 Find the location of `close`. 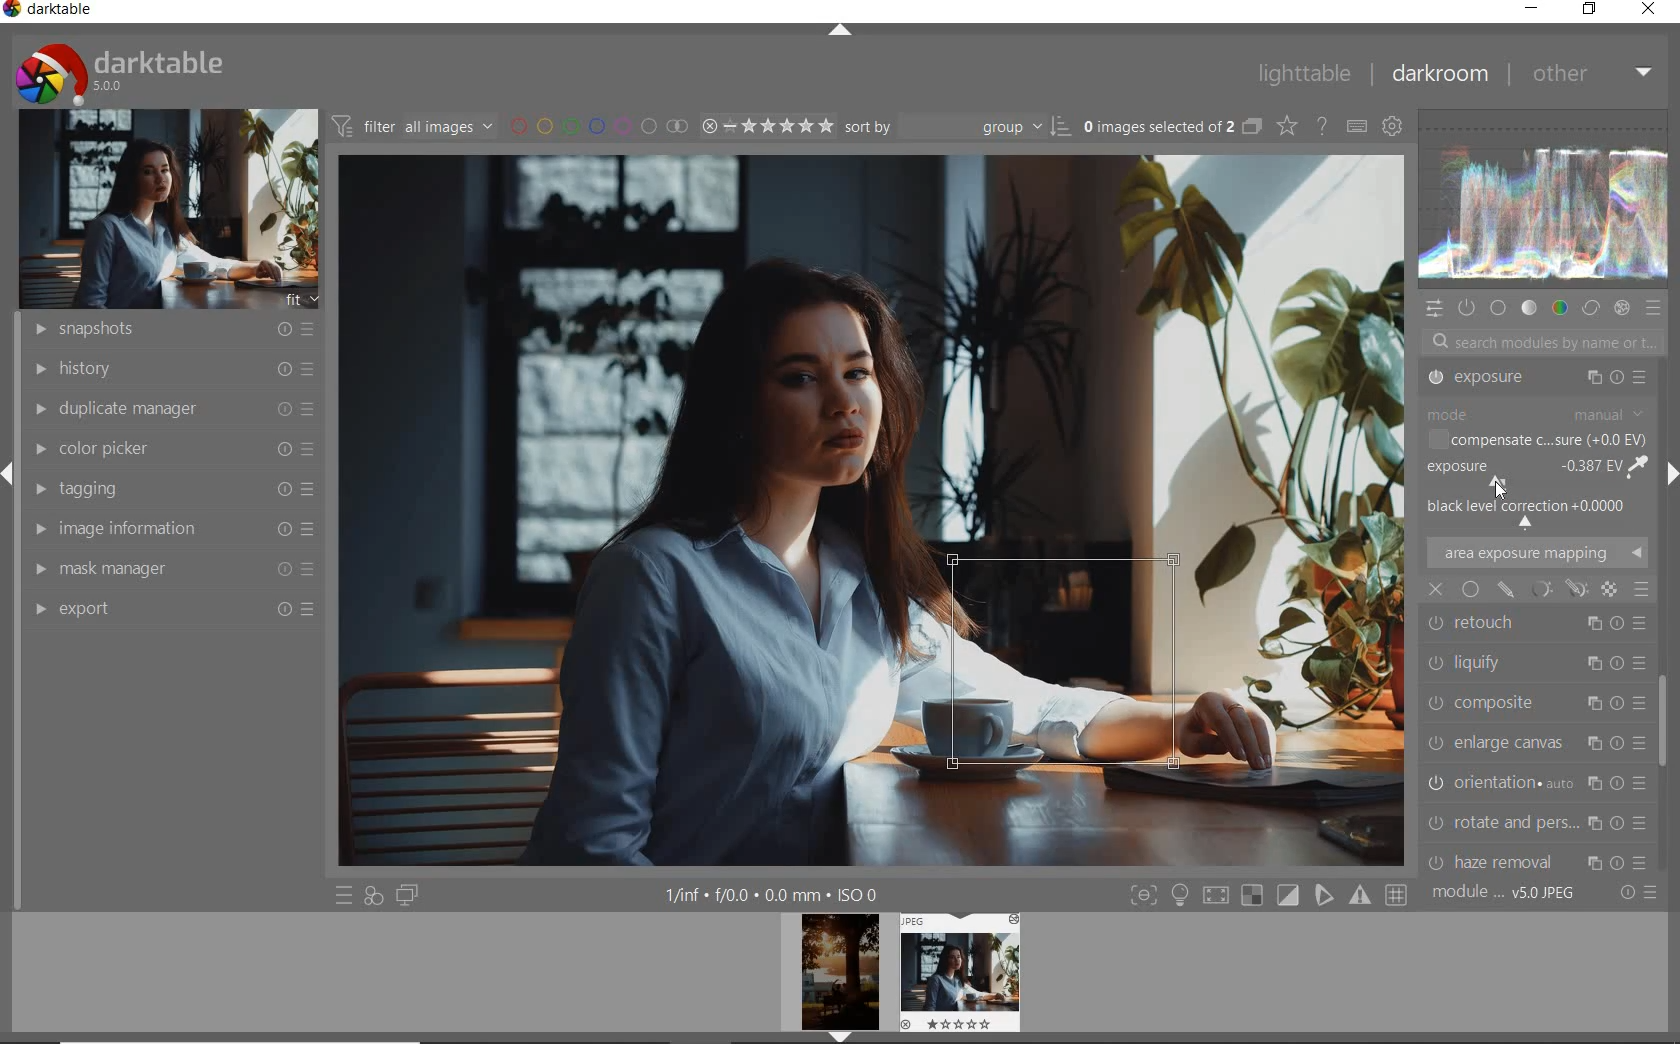

close is located at coordinates (1437, 589).